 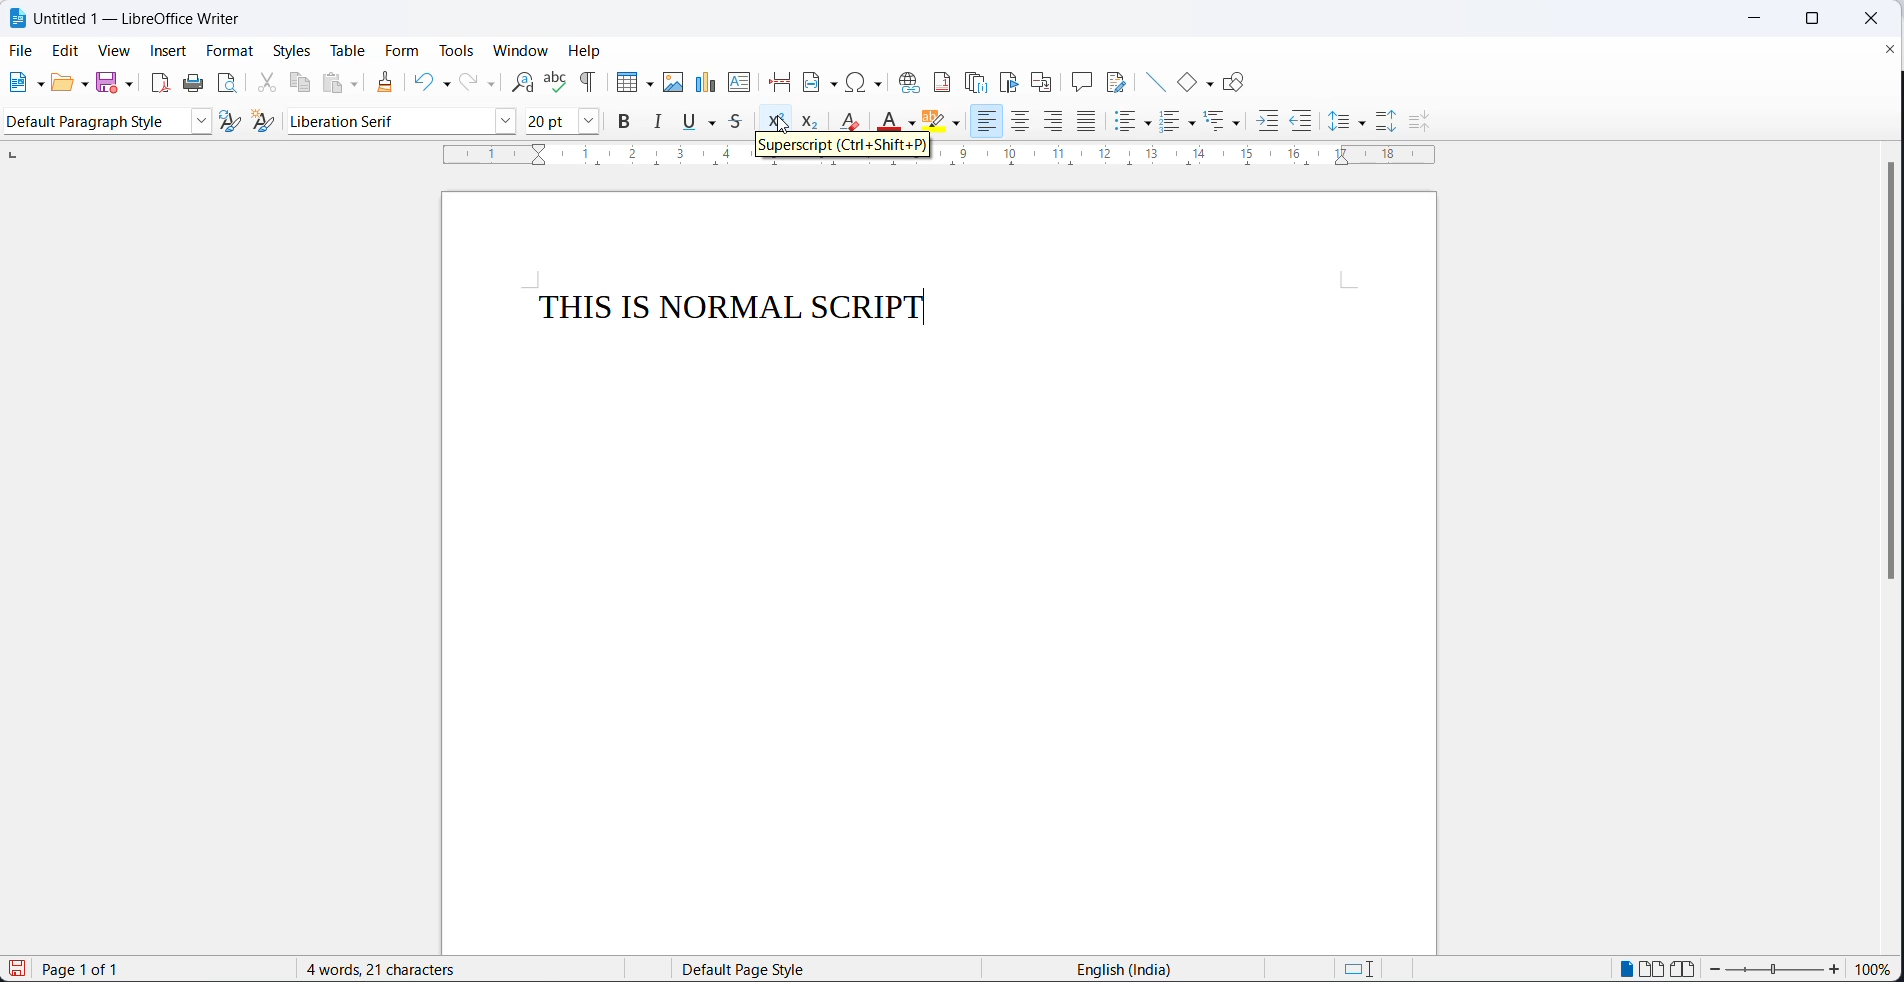 I want to click on single page view, so click(x=1629, y=968).